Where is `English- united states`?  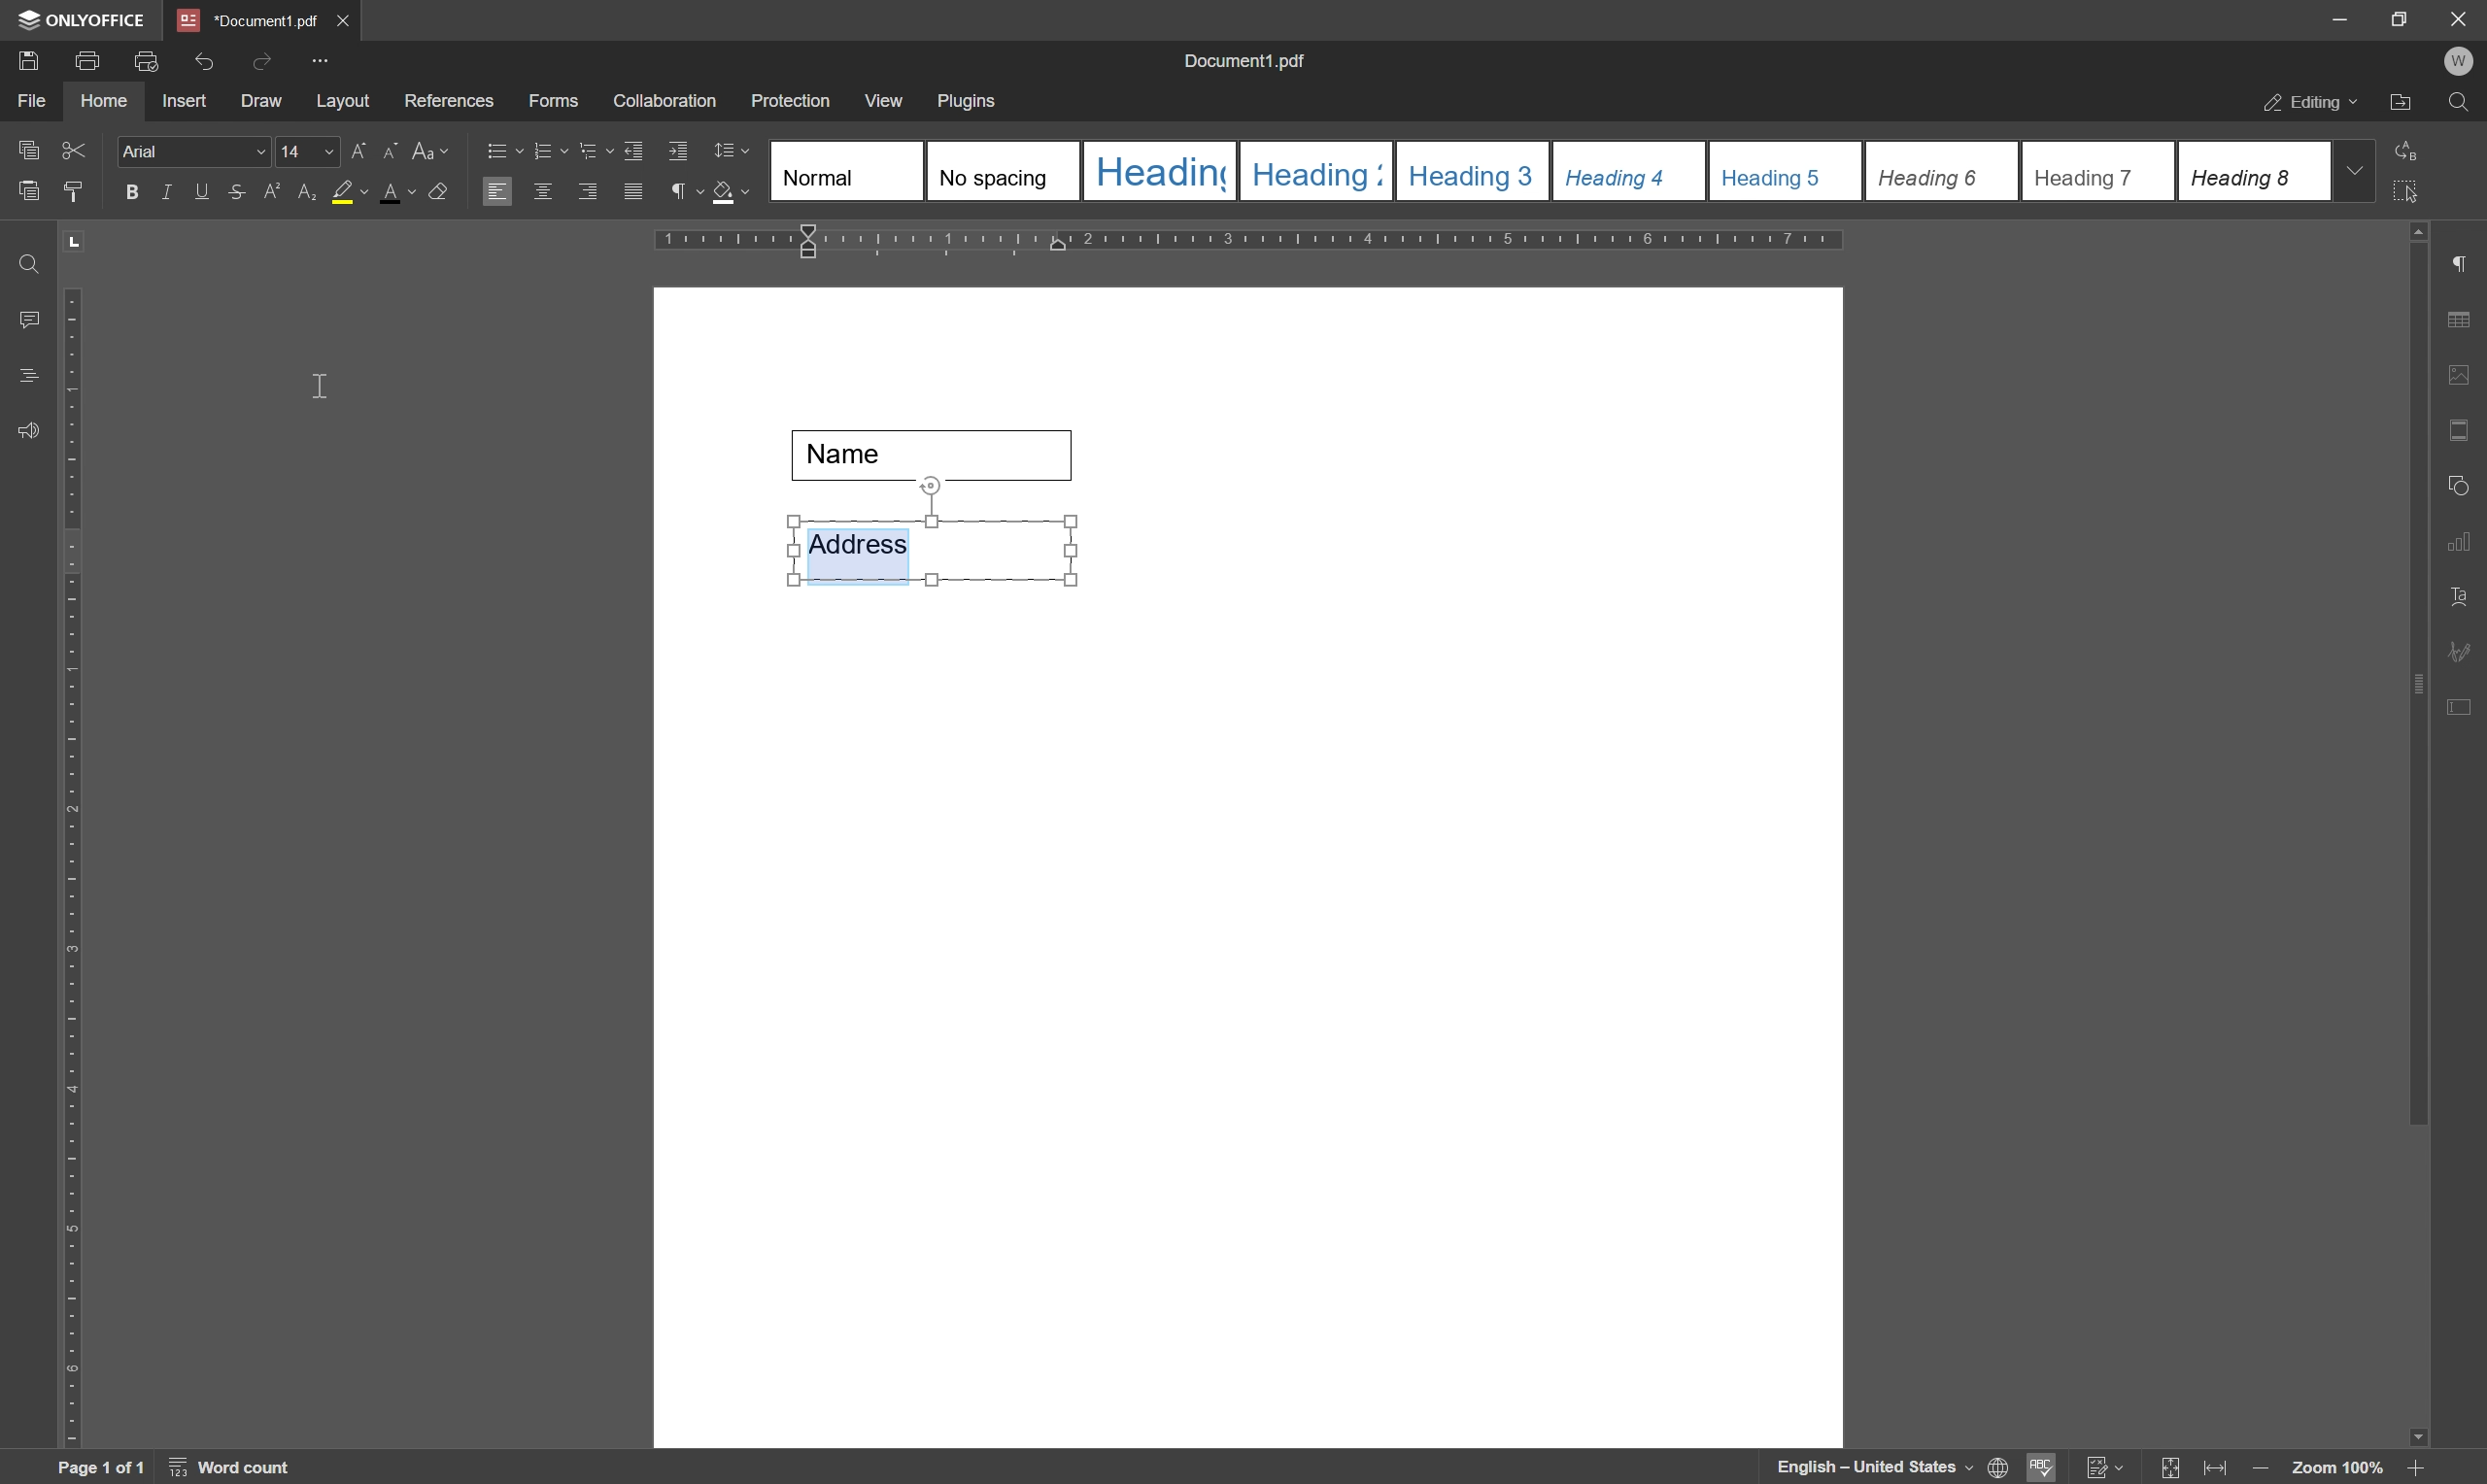 English- united states is located at coordinates (1893, 1468).